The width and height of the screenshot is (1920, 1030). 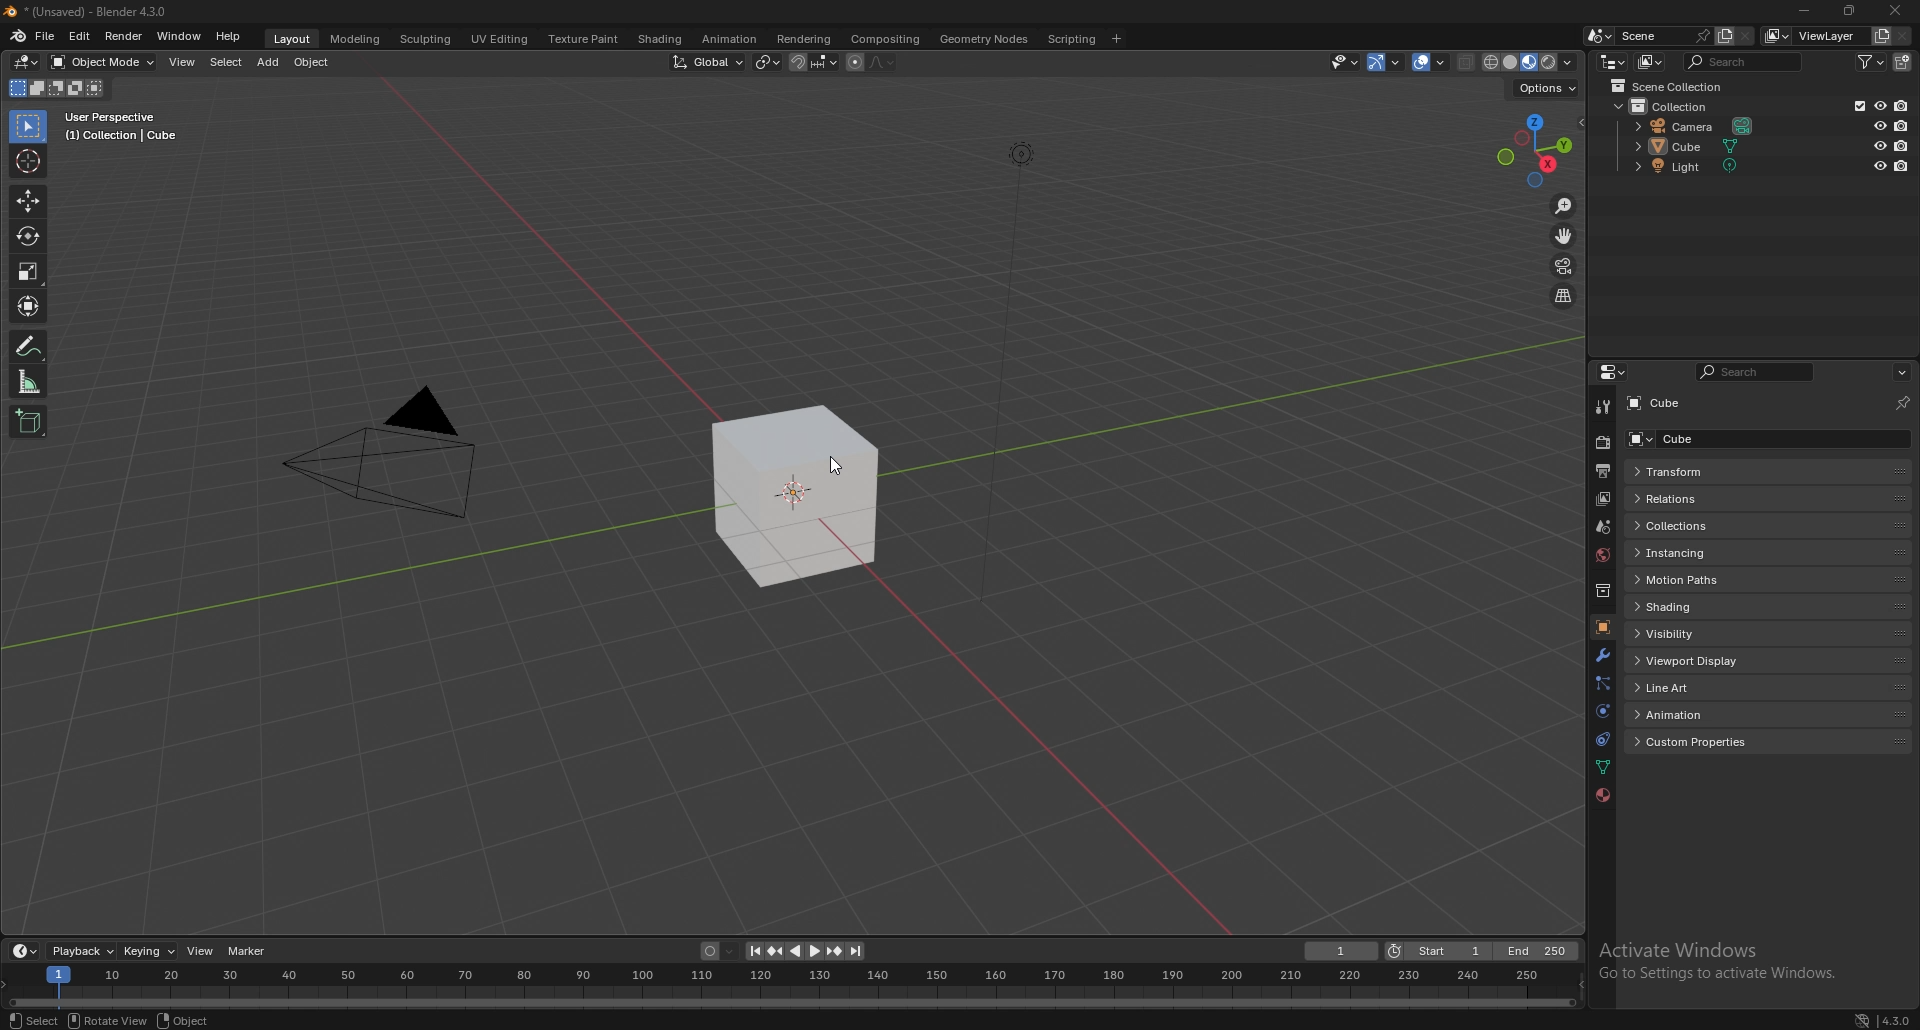 I want to click on hide in viewport, so click(x=1877, y=127).